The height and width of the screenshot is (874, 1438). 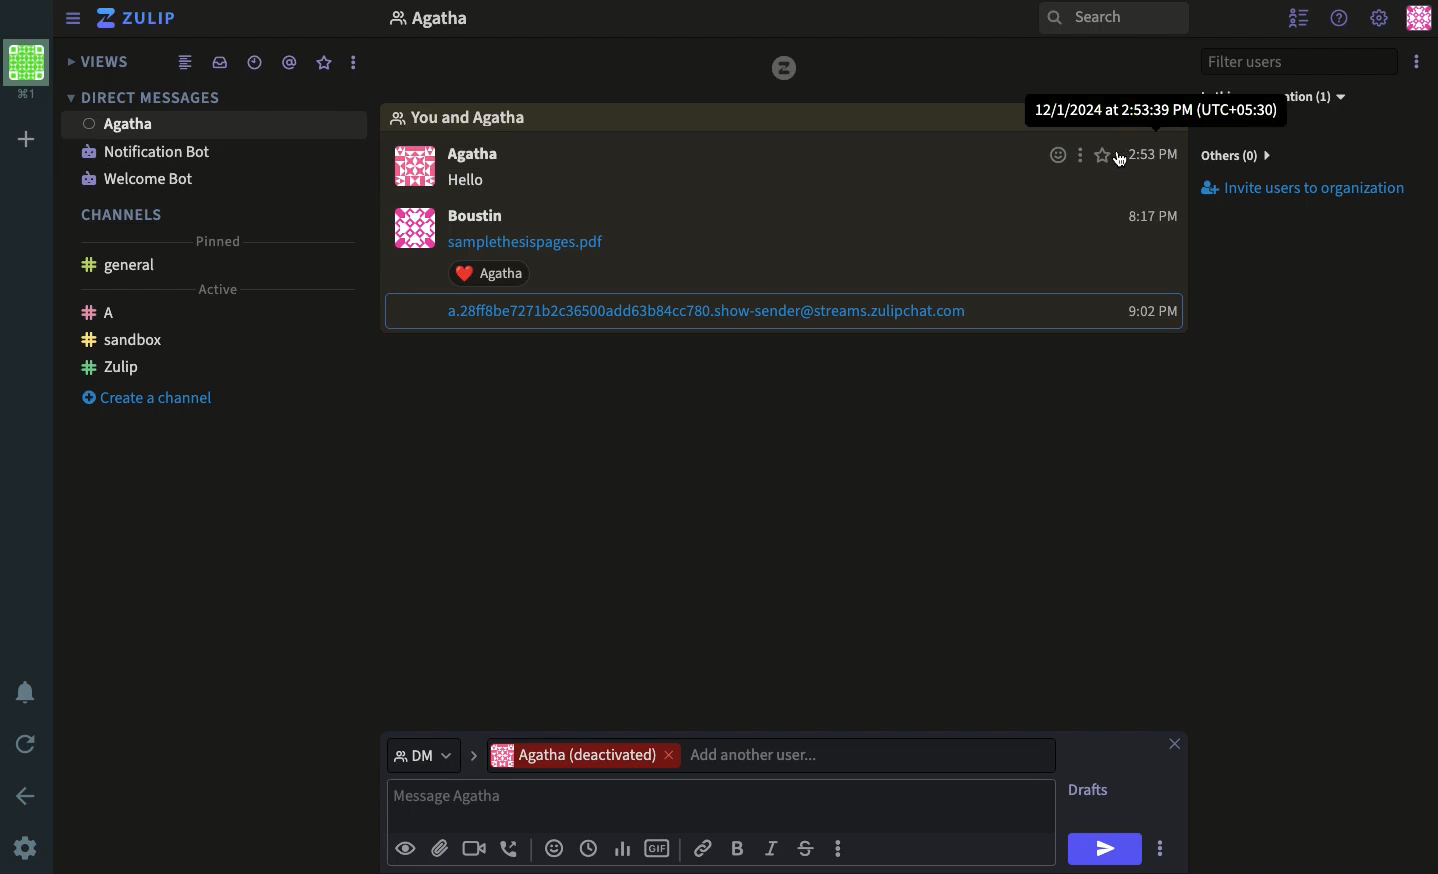 I want to click on Refresh, so click(x=28, y=744).